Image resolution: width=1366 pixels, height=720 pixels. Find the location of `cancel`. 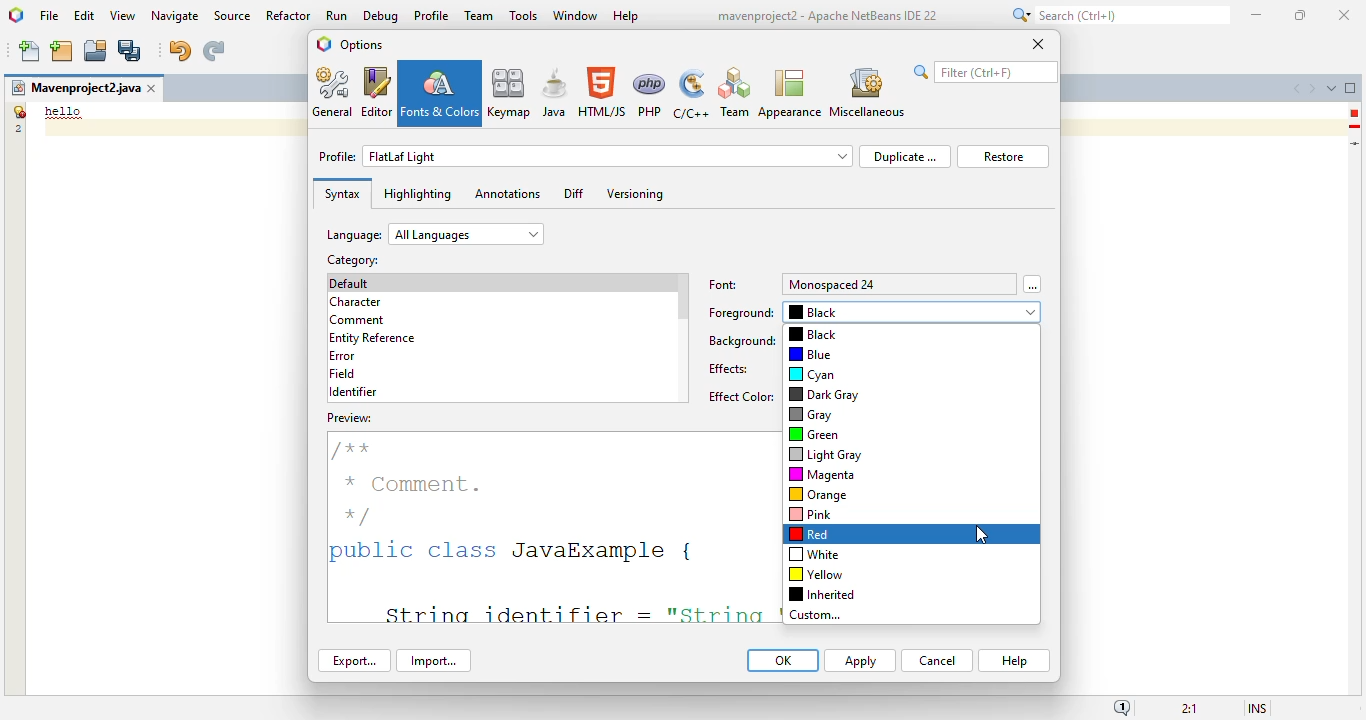

cancel is located at coordinates (937, 661).